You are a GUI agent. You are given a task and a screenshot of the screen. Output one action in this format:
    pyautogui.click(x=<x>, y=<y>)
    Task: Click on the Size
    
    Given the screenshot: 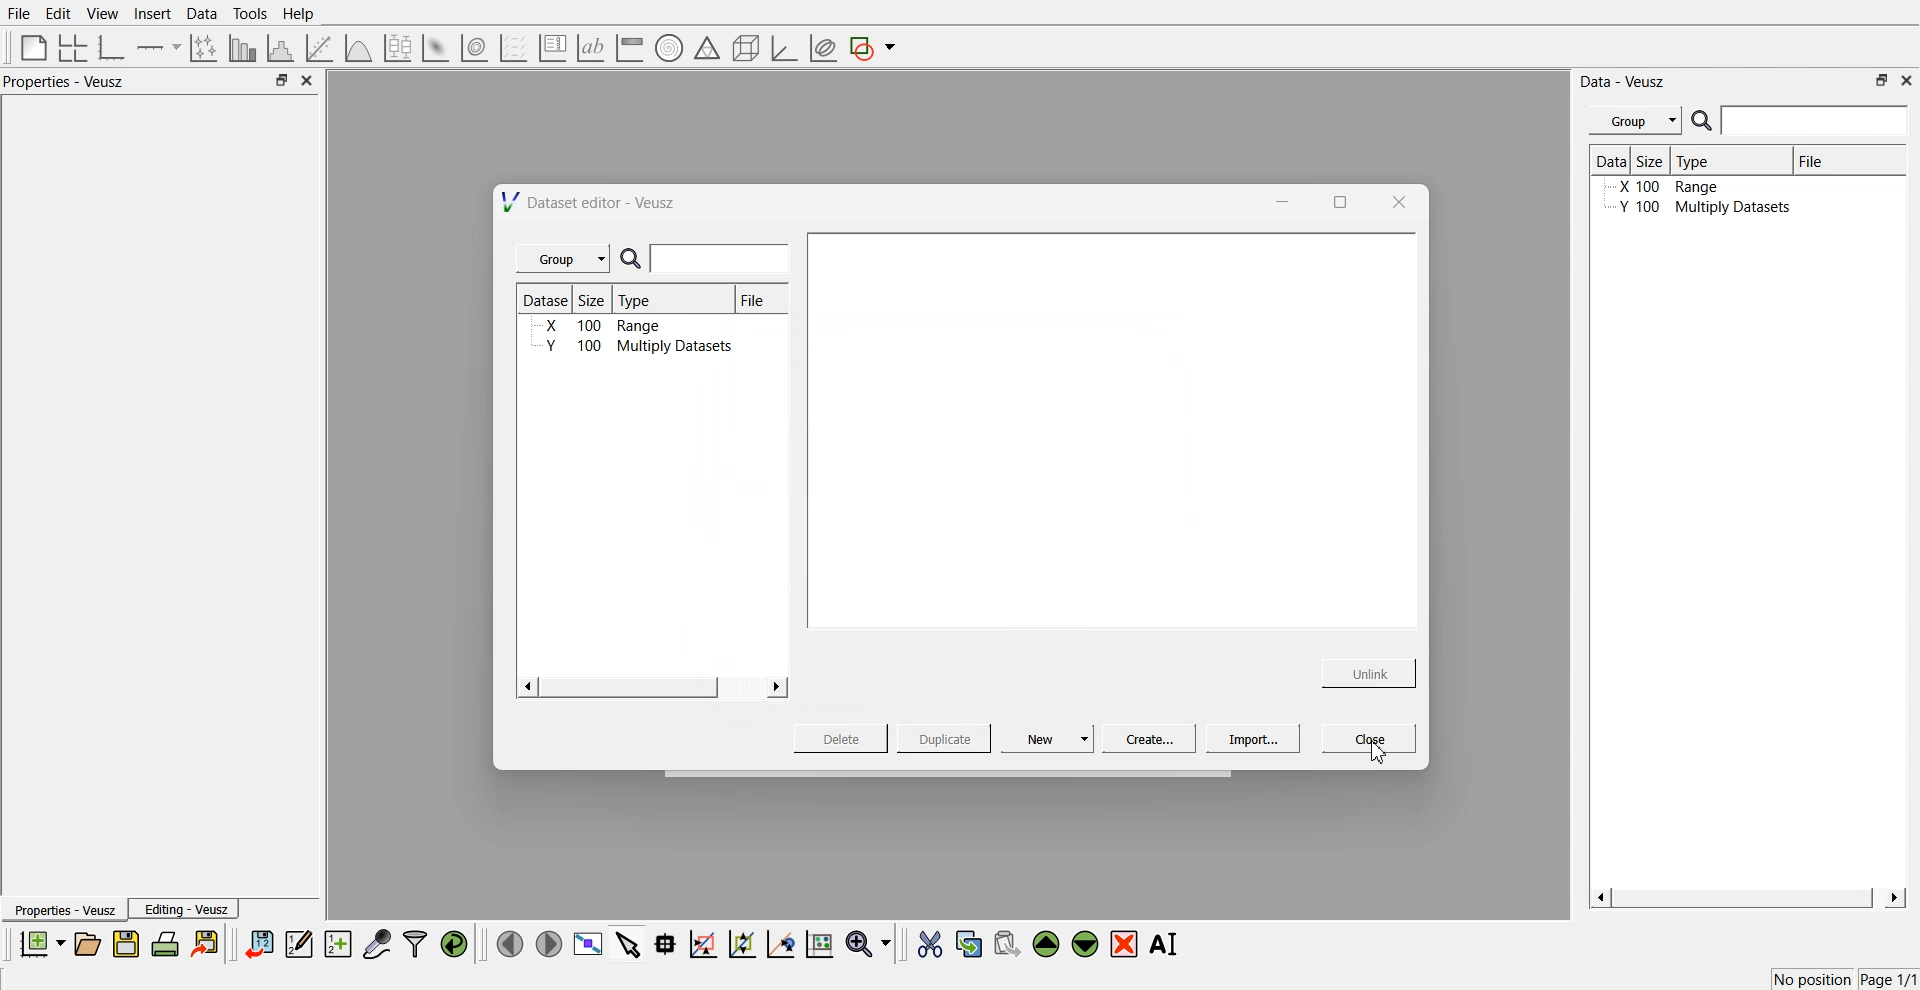 What is the action you would take?
    pyautogui.click(x=1654, y=162)
    